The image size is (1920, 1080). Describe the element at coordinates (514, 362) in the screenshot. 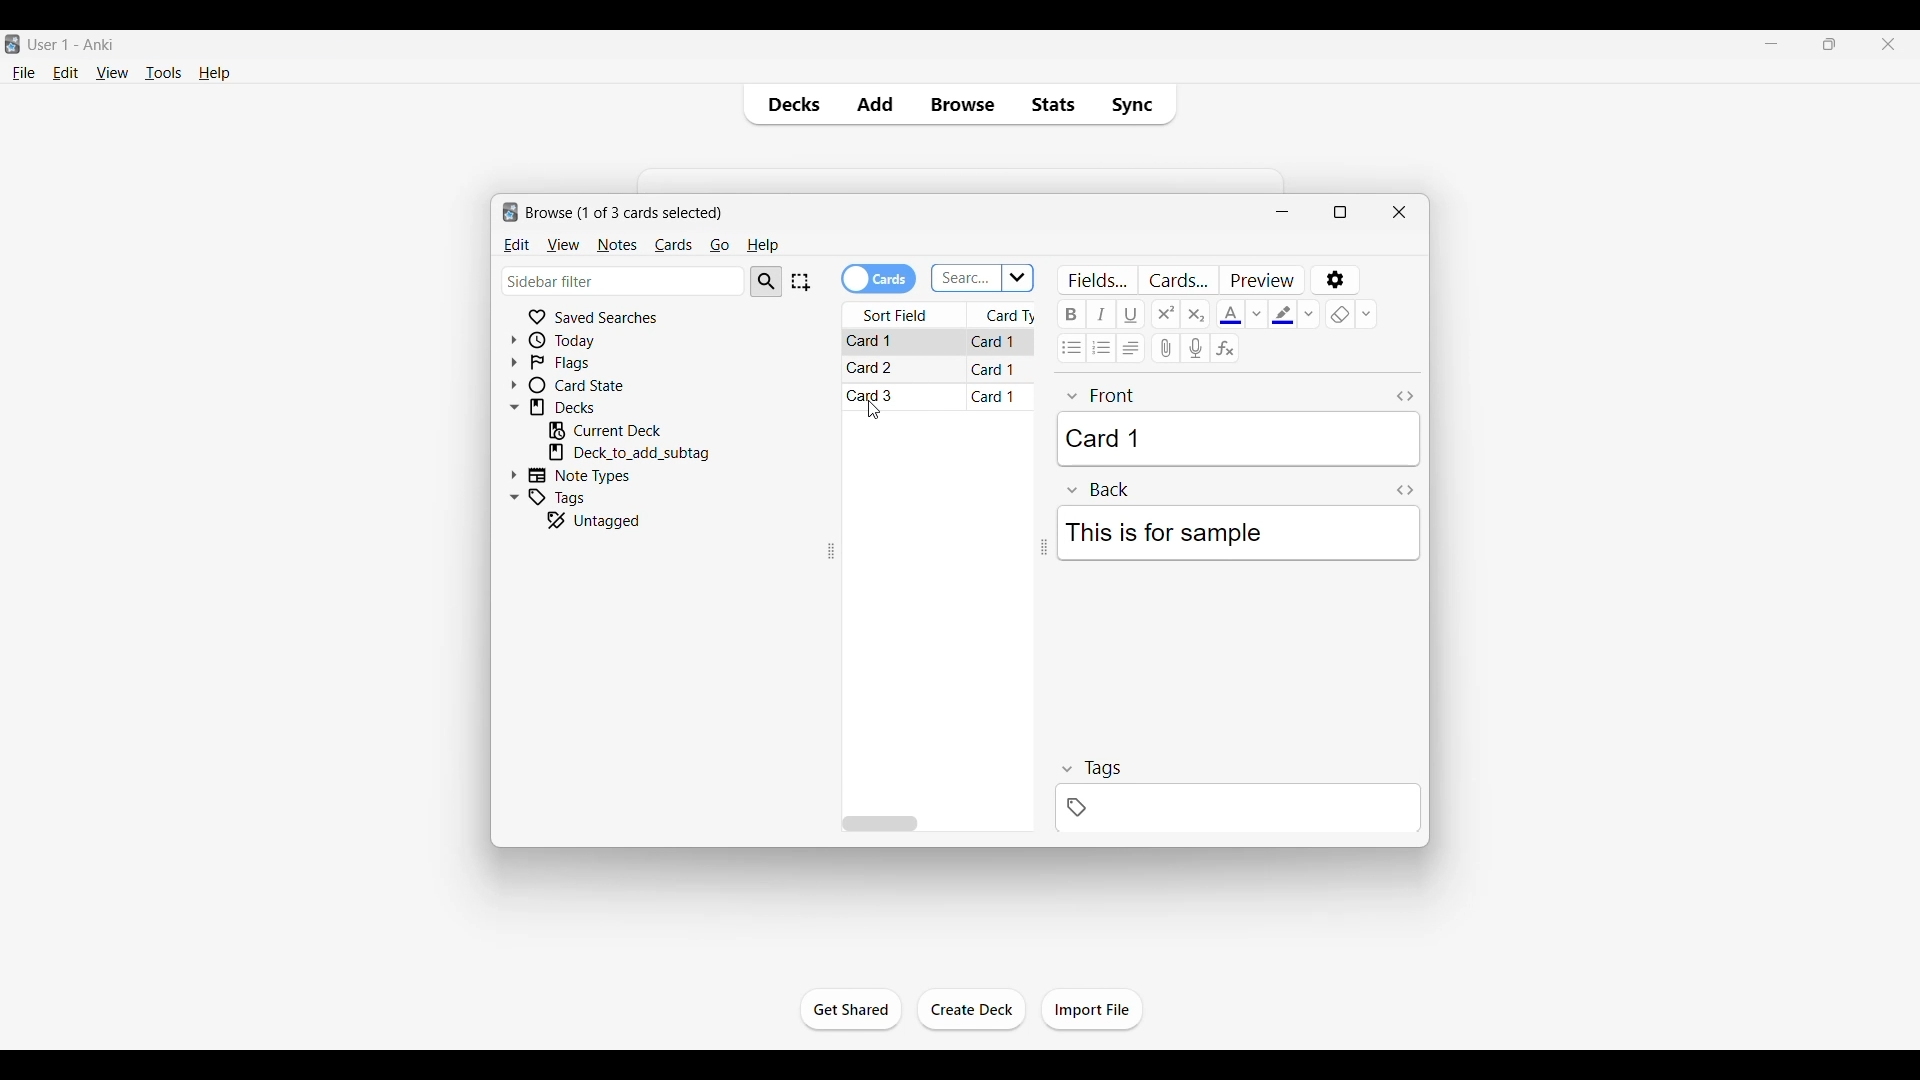

I see `Click to expand flags` at that location.